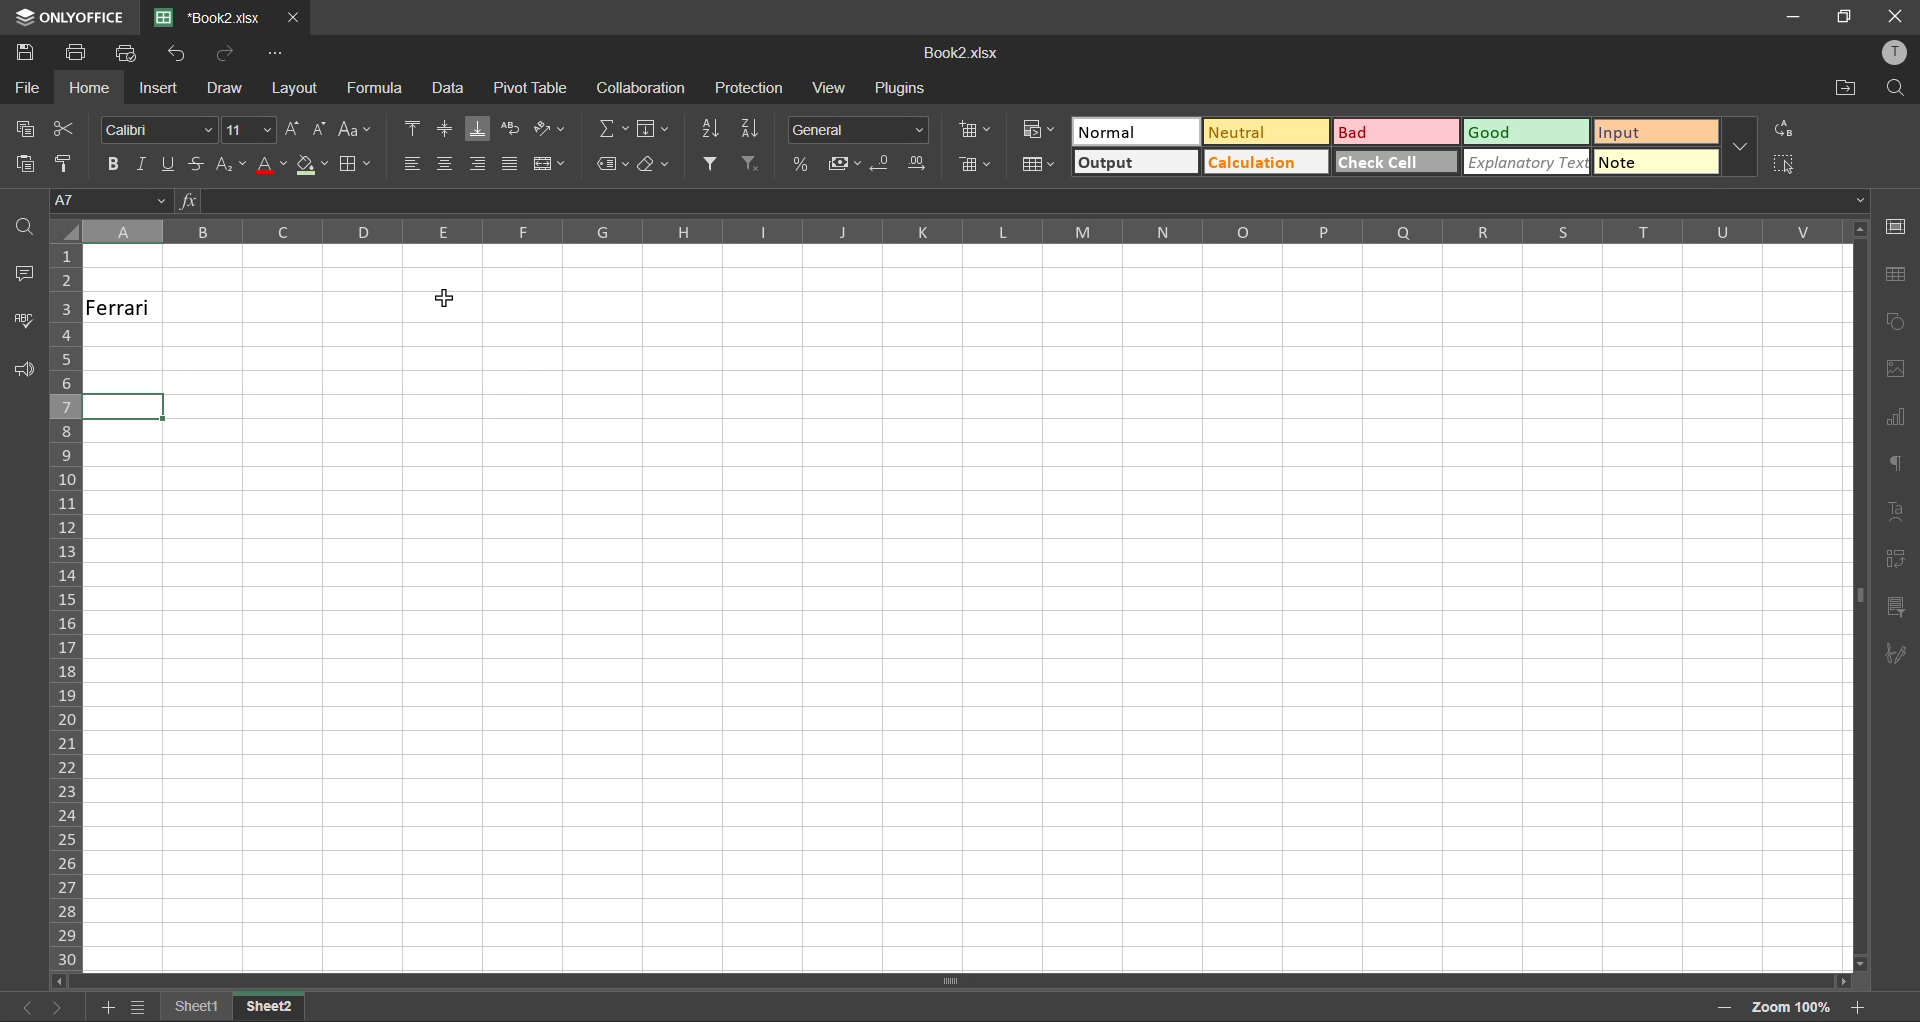  I want to click on sheet 2, so click(289, 1008).